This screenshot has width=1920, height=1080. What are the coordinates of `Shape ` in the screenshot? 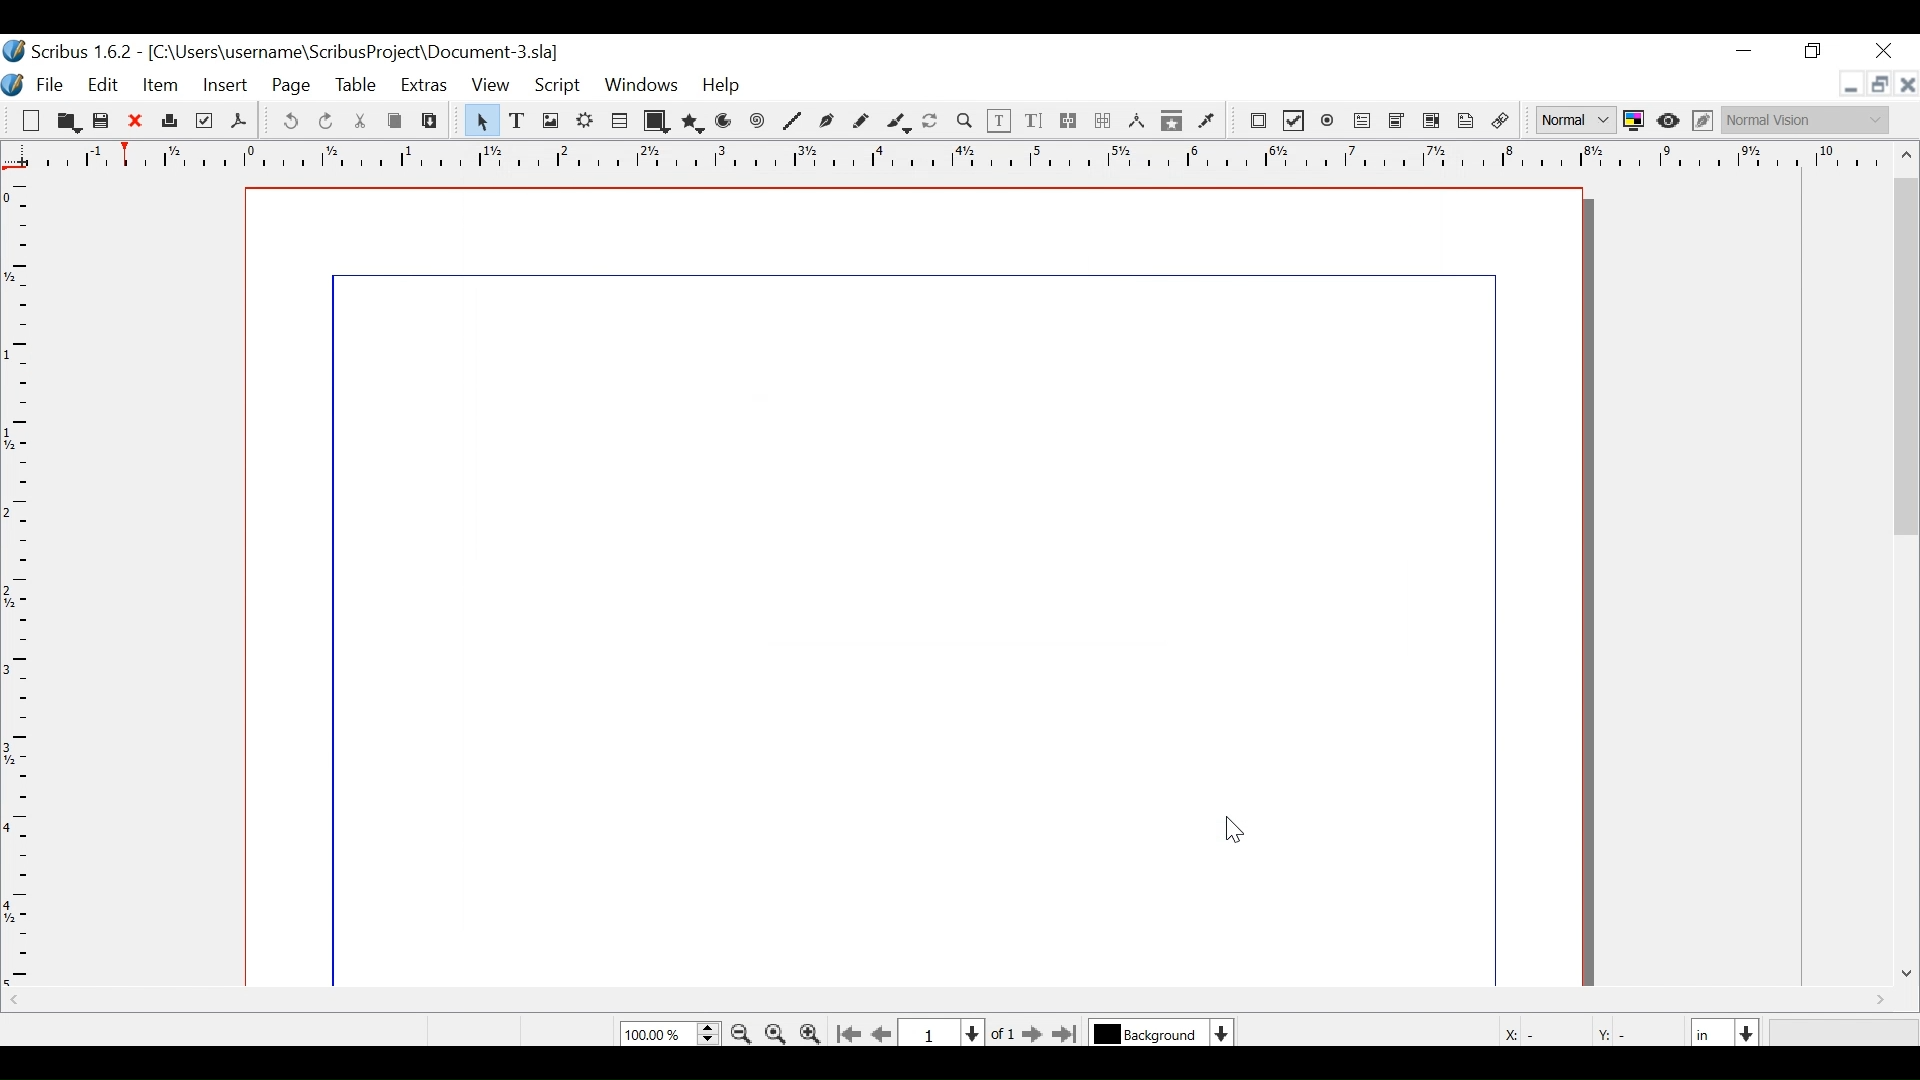 It's located at (656, 121).